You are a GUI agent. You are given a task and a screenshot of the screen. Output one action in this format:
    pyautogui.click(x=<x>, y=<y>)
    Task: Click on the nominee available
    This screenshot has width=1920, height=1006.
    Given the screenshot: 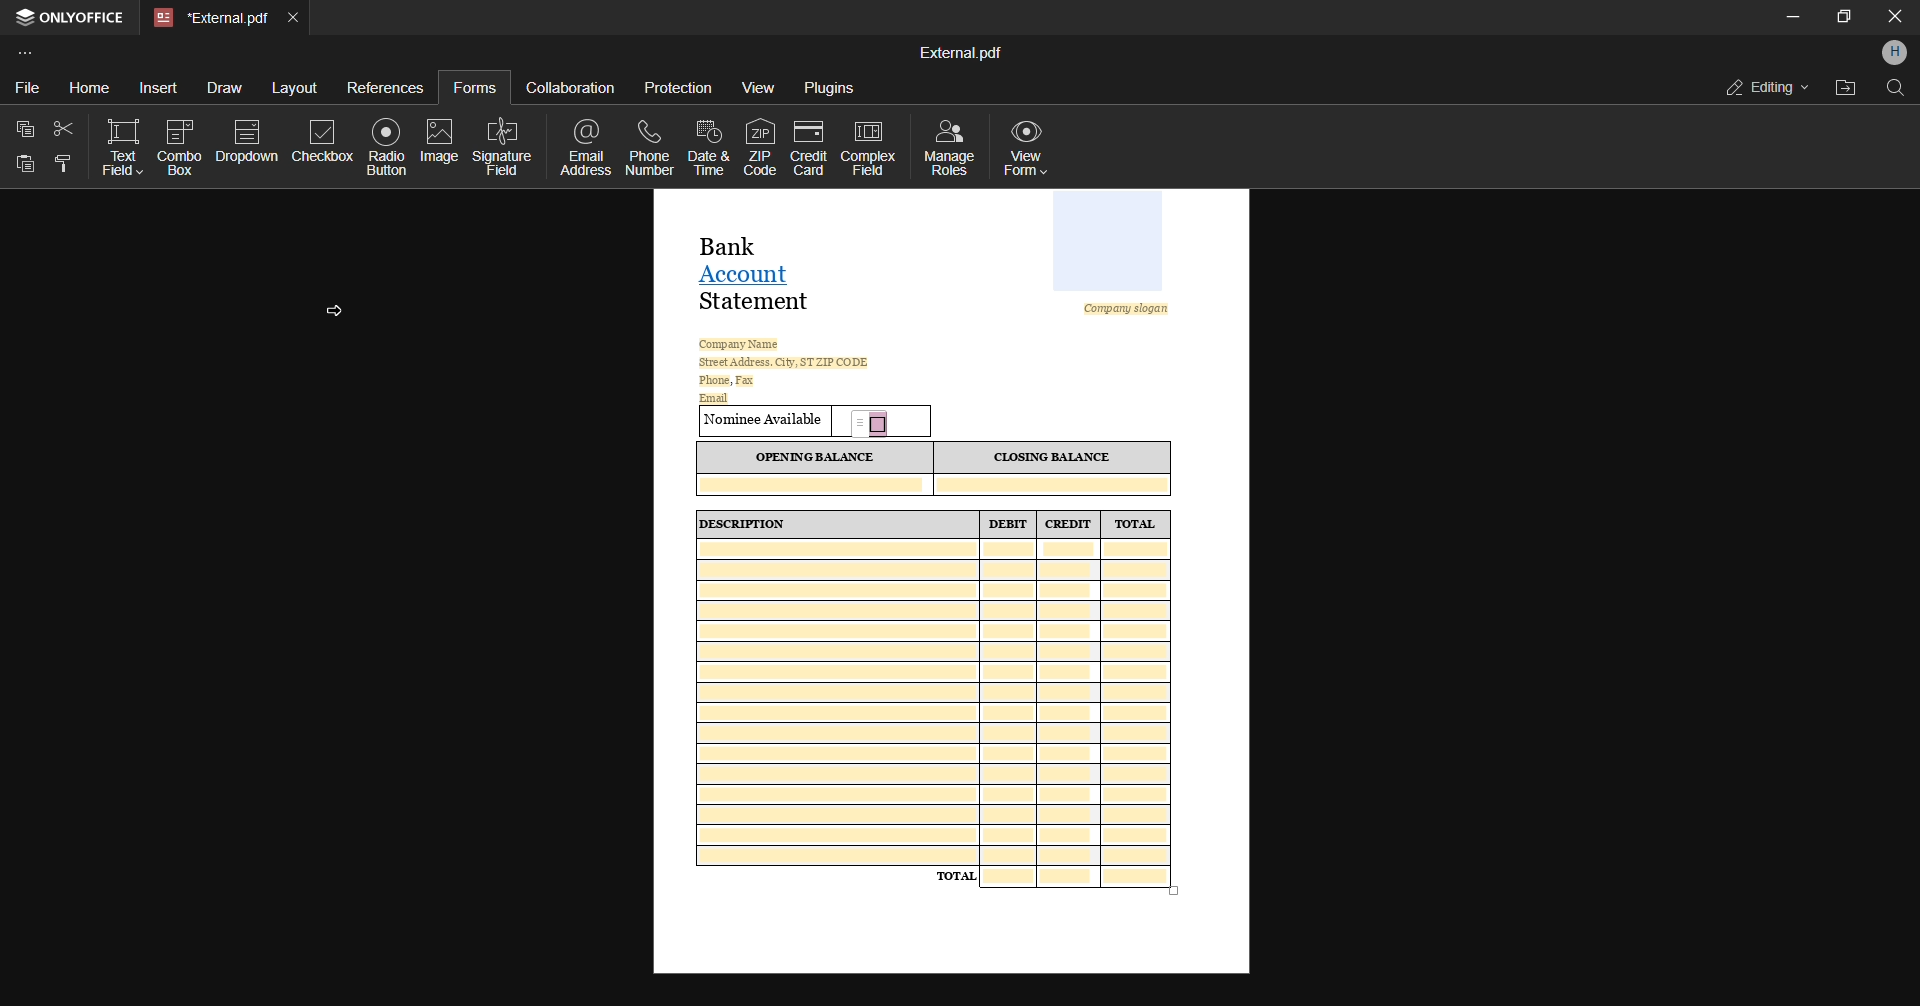 What is the action you would take?
    pyautogui.click(x=765, y=421)
    